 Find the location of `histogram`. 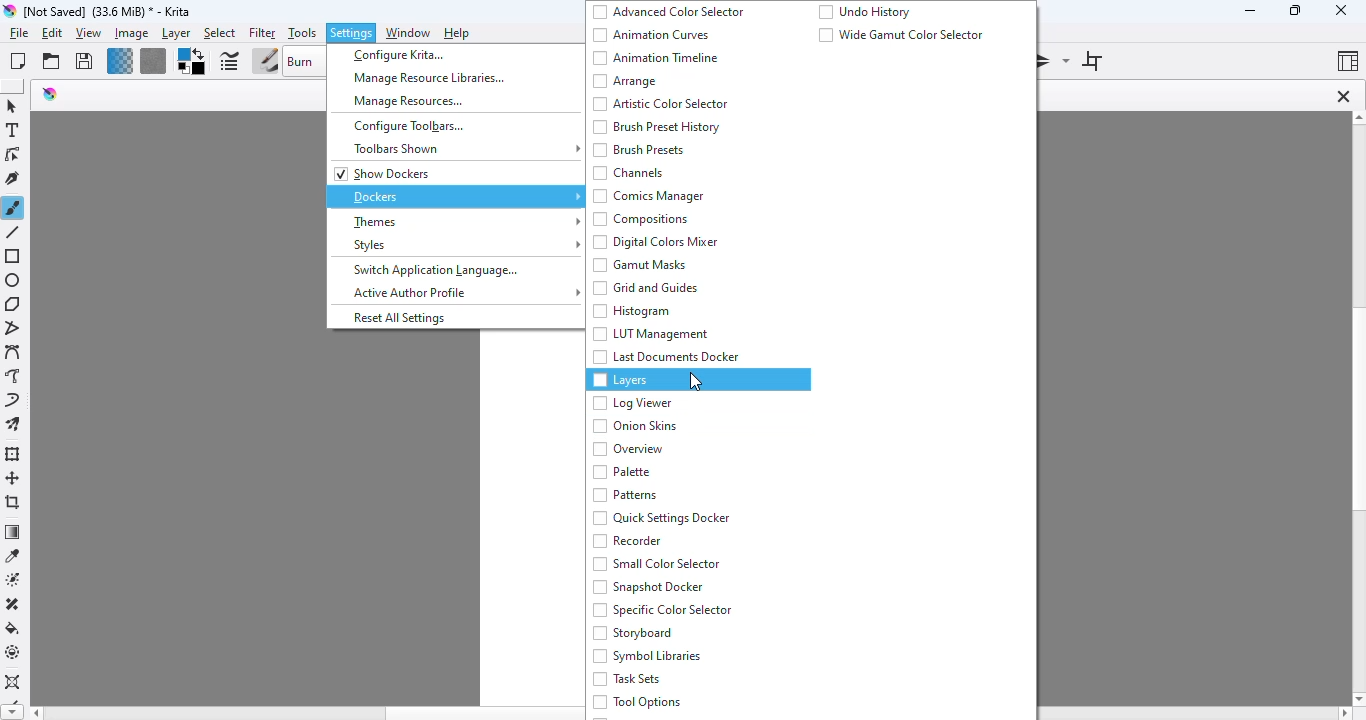

histogram is located at coordinates (631, 311).